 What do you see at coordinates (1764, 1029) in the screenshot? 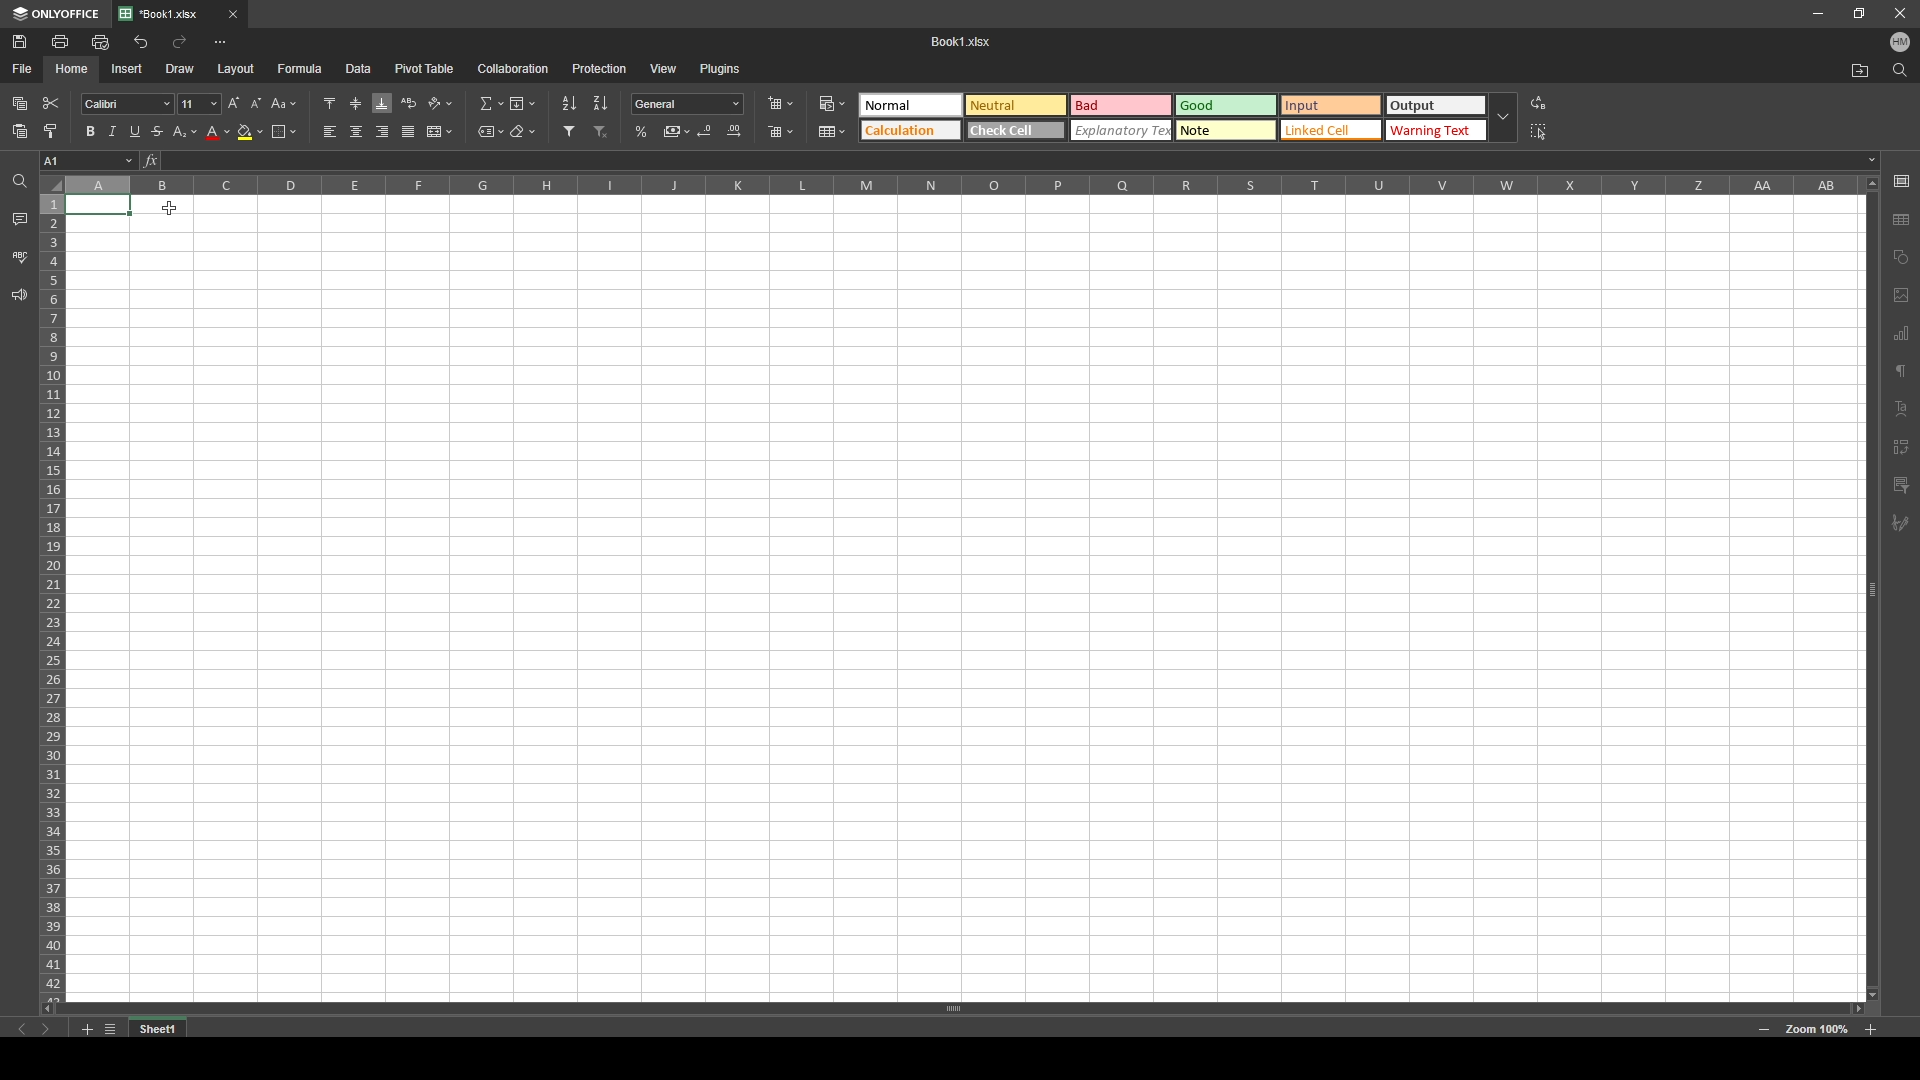
I see `zoom out` at bounding box center [1764, 1029].